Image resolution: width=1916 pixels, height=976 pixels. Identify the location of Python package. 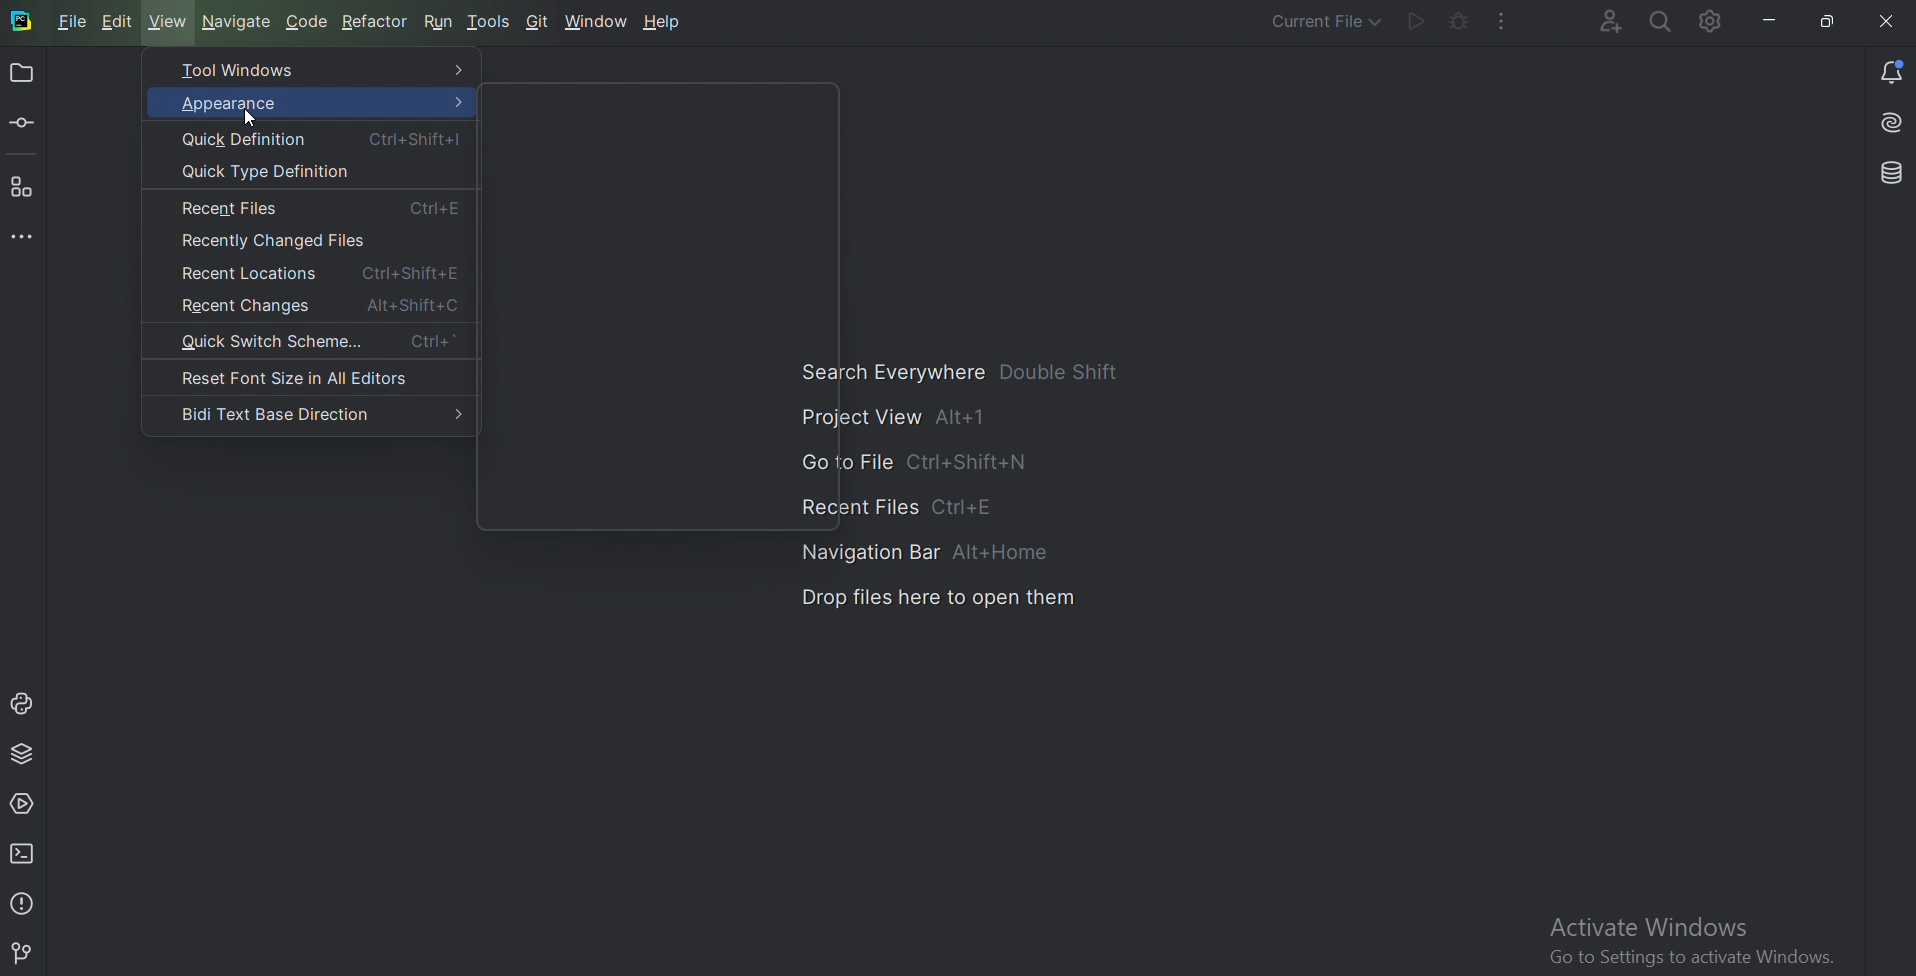
(22, 752).